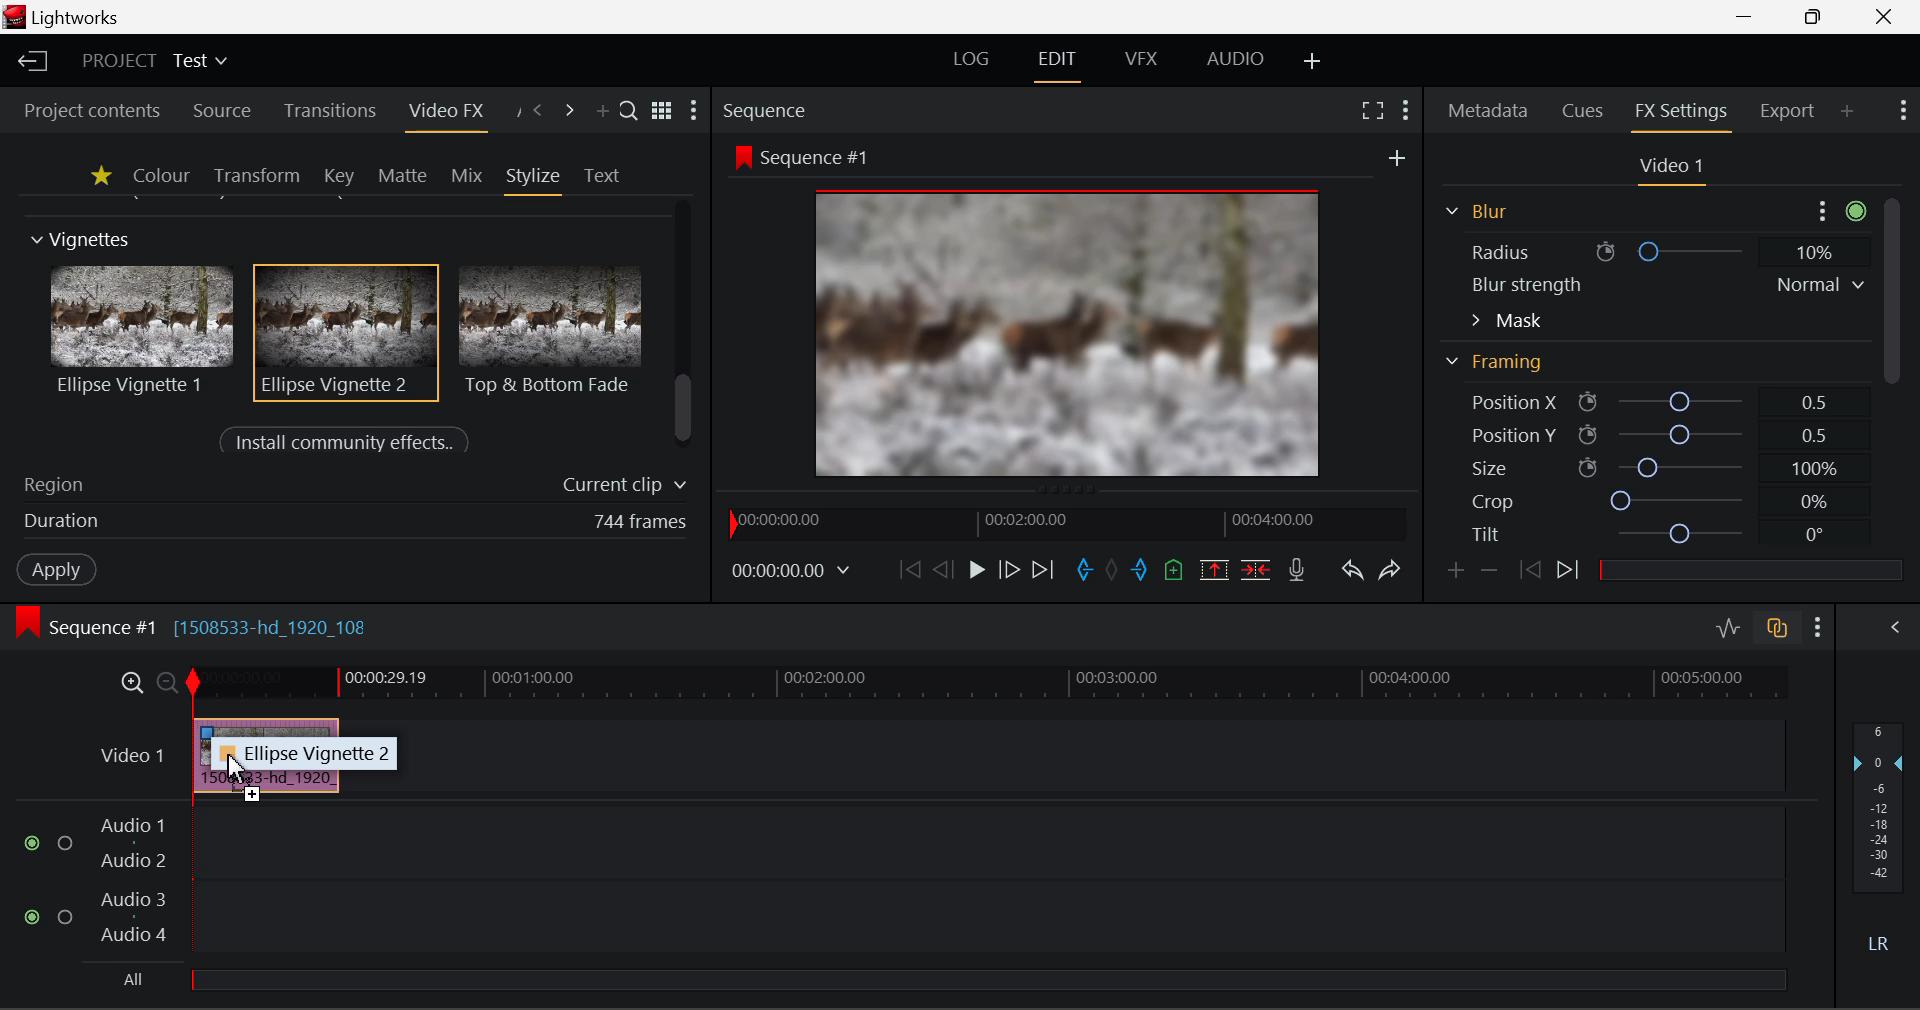 This screenshot has width=1920, height=1010. I want to click on Go Back, so click(943, 570).